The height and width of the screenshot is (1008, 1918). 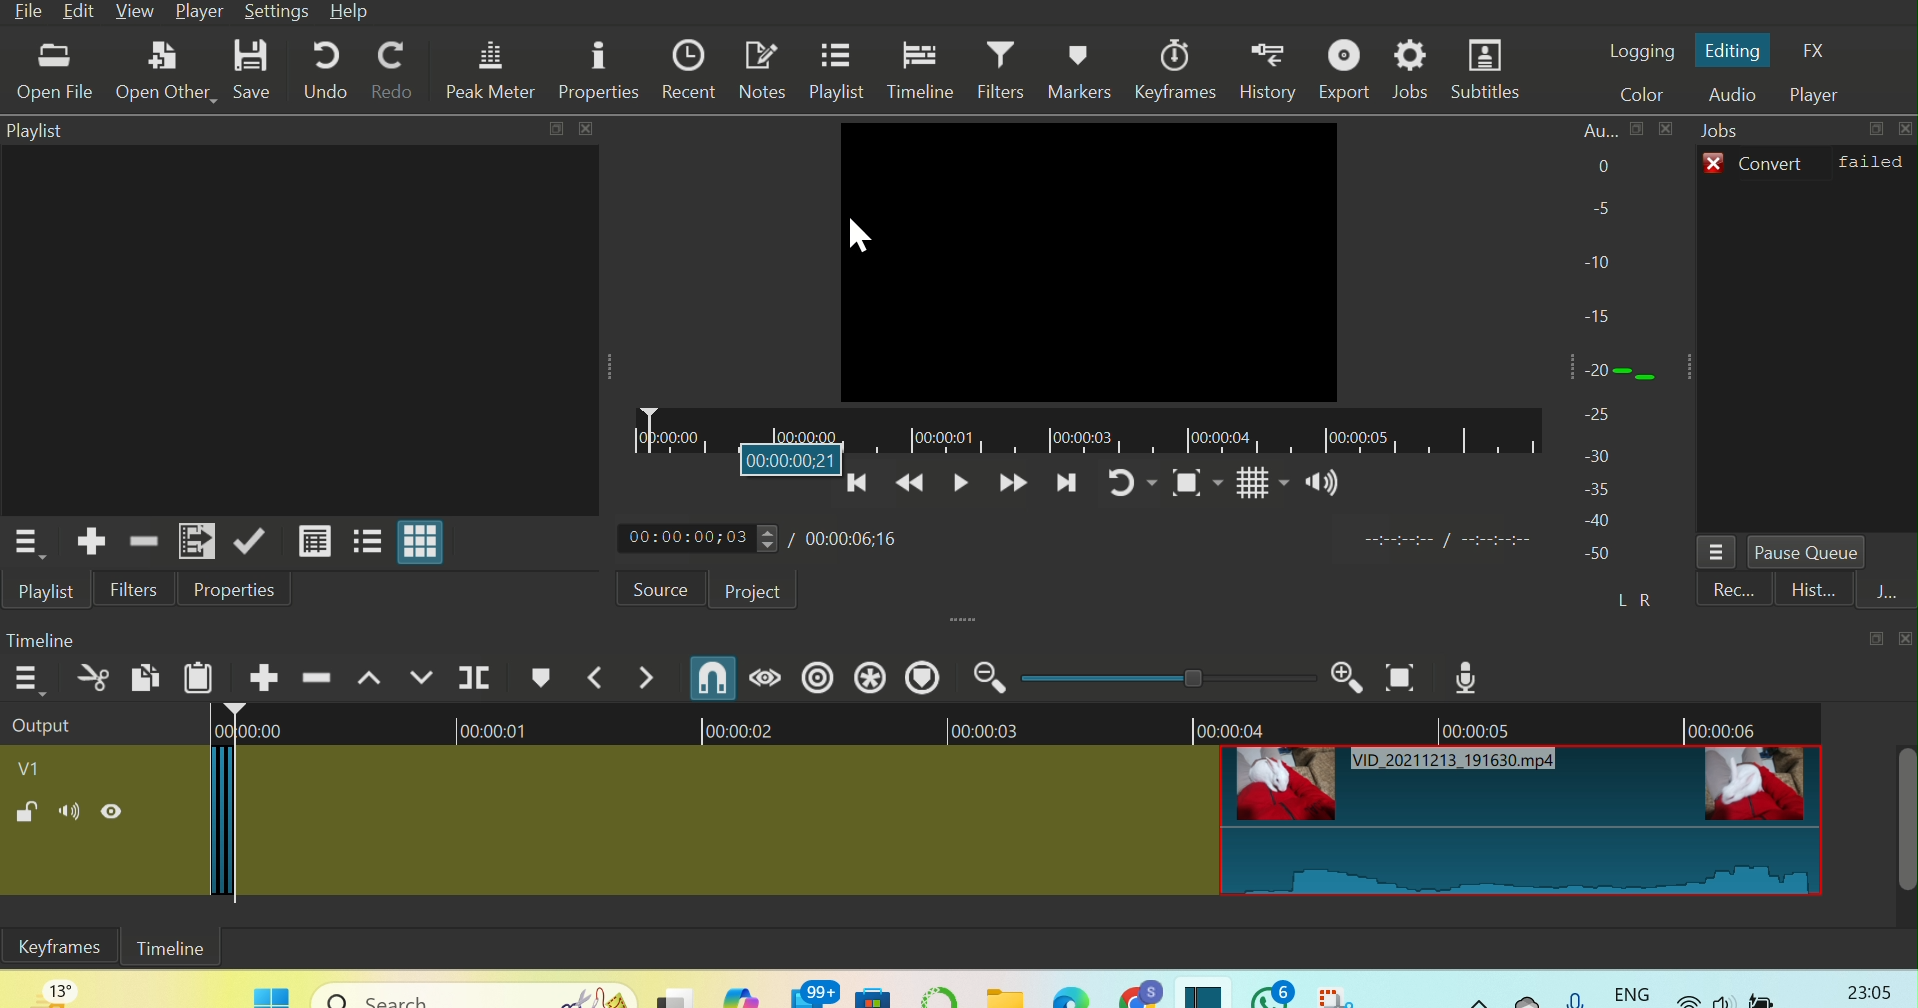 What do you see at coordinates (794, 462) in the screenshot?
I see `` at bounding box center [794, 462].